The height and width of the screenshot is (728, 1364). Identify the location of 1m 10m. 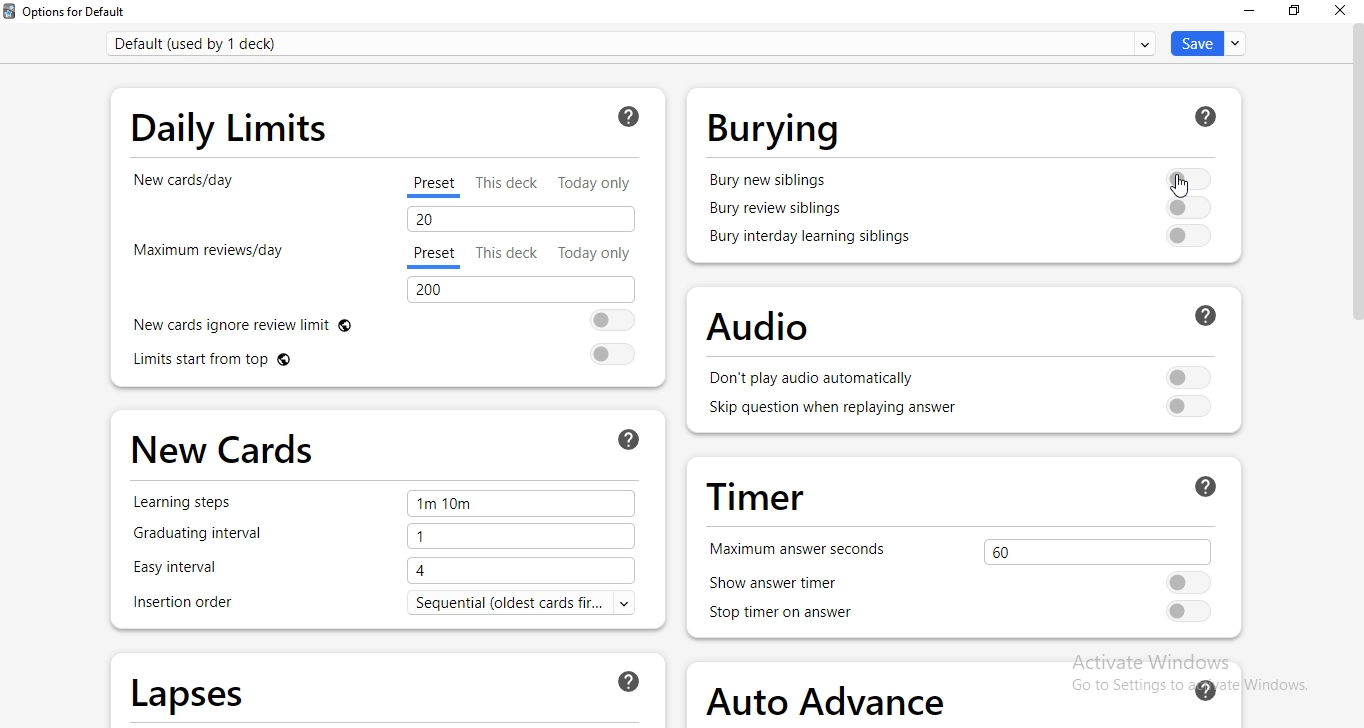
(521, 505).